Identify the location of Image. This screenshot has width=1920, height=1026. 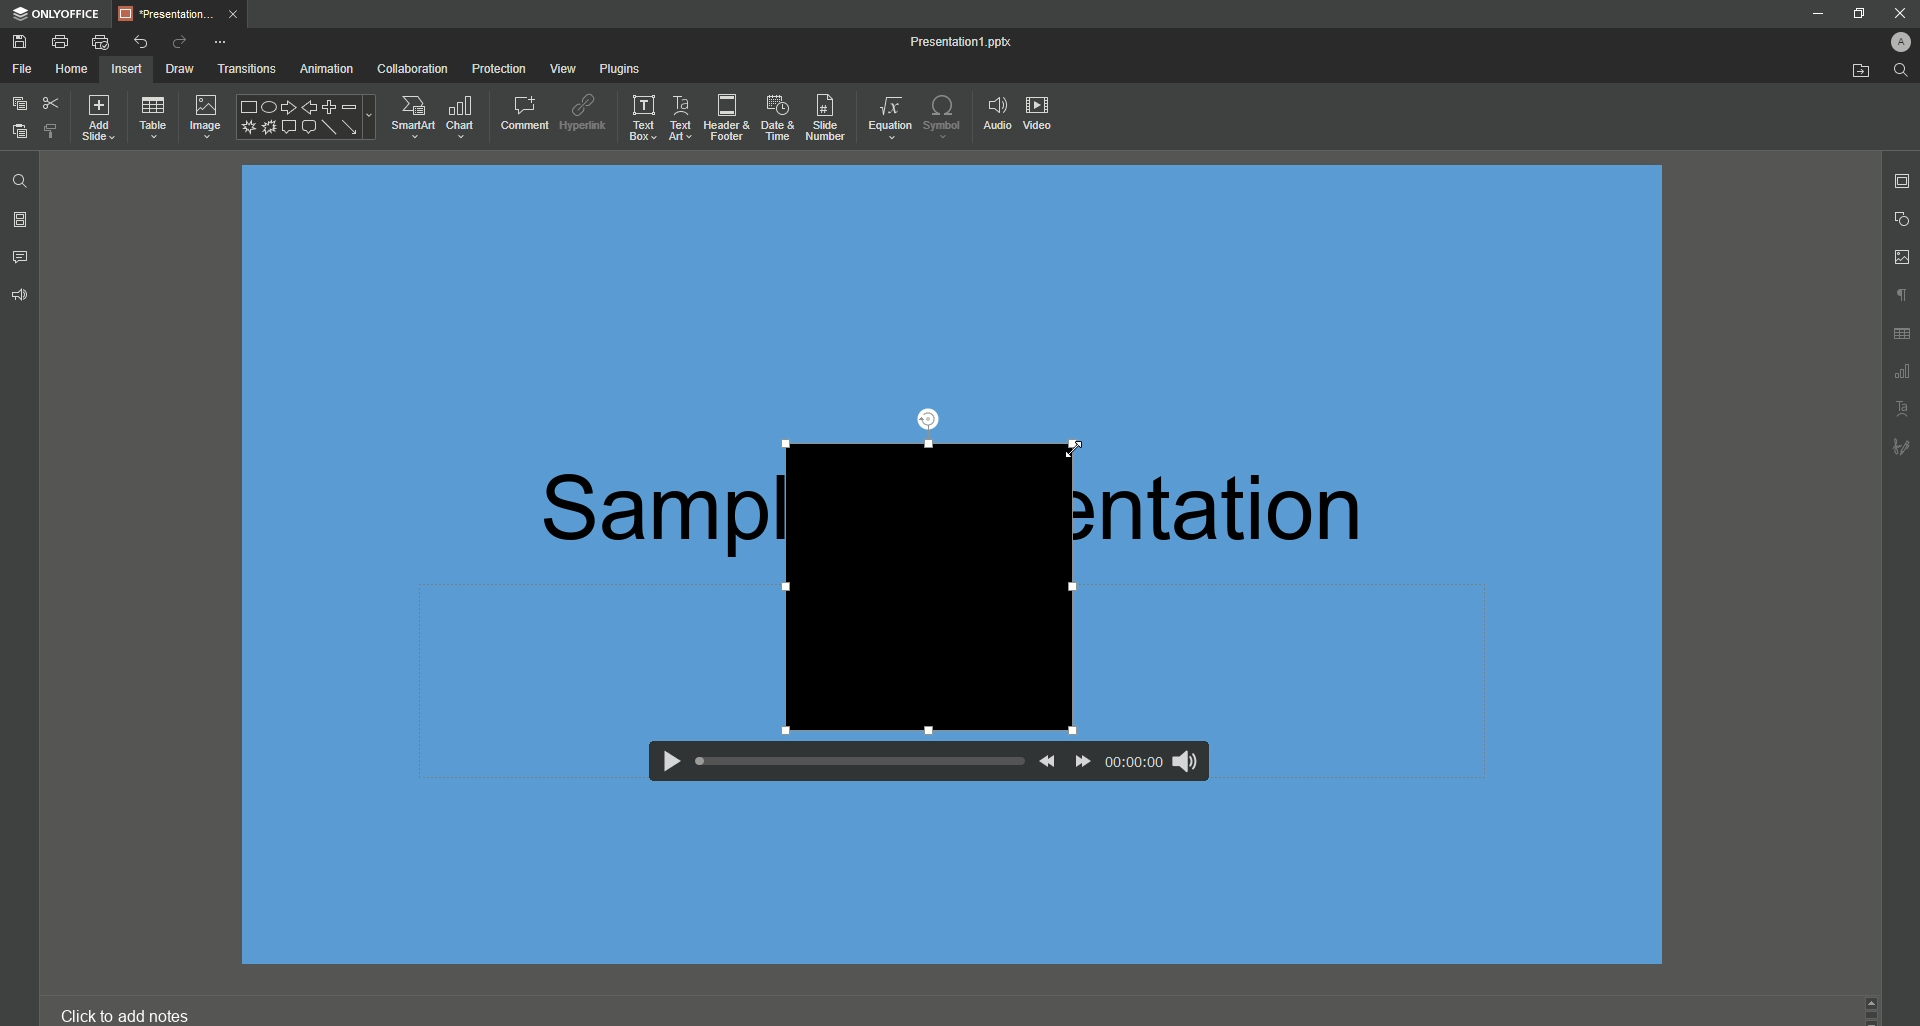
(203, 118).